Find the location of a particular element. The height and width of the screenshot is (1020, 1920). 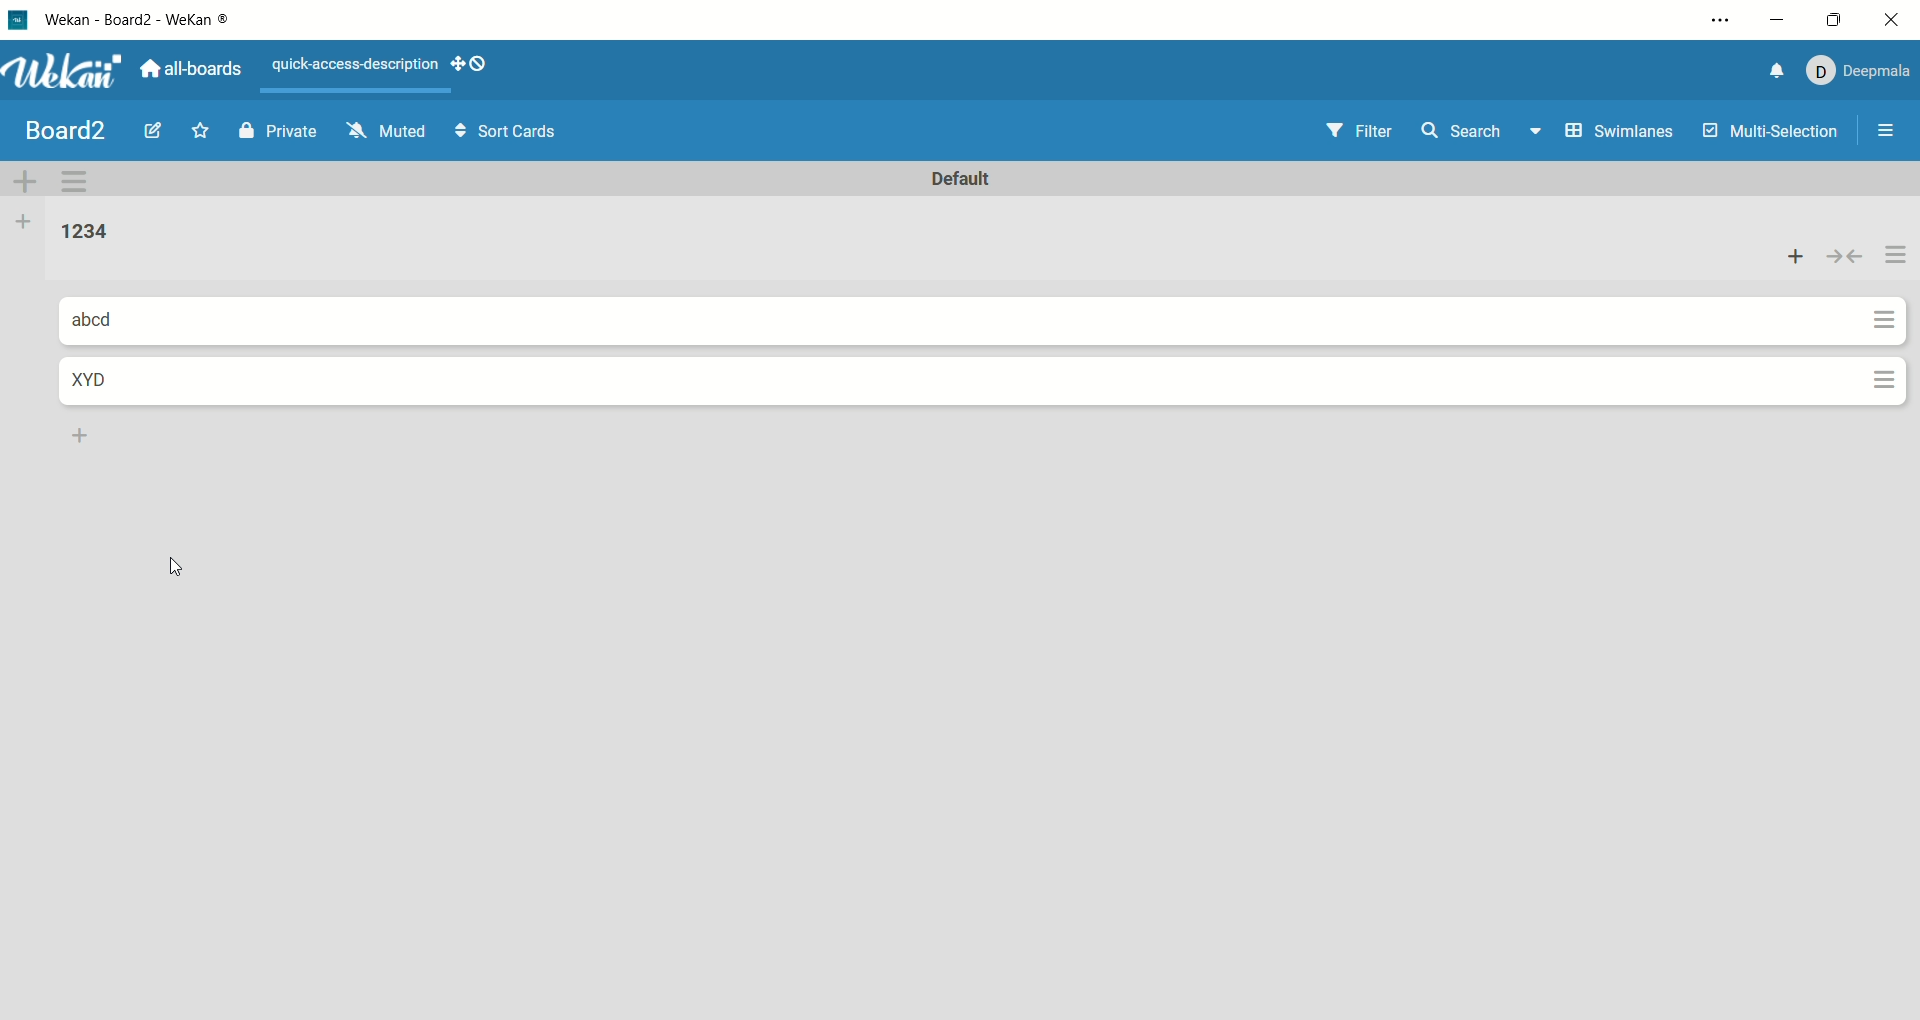

open/close sidebar is located at coordinates (1890, 136).